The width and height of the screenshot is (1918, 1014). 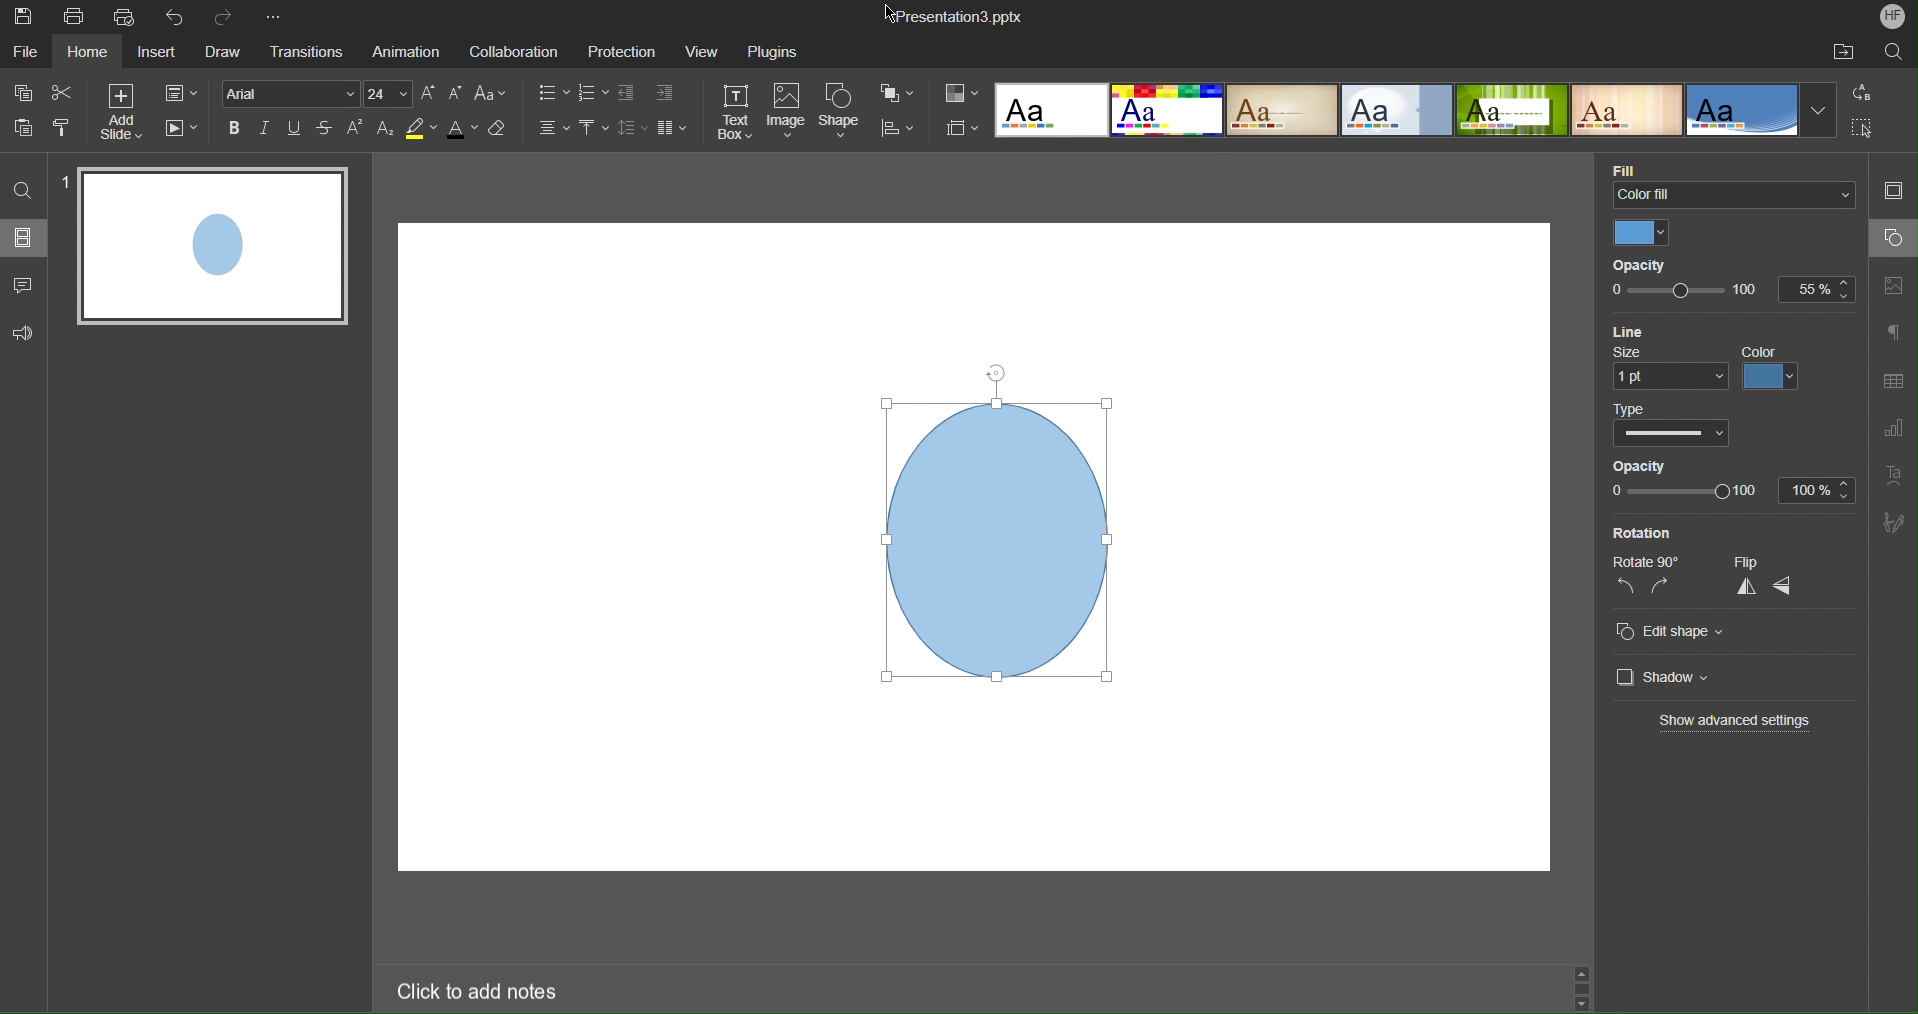 What do you see at coordinates (704, 51) in the screenshot?
I see `View` at bounding box center [704, 51].